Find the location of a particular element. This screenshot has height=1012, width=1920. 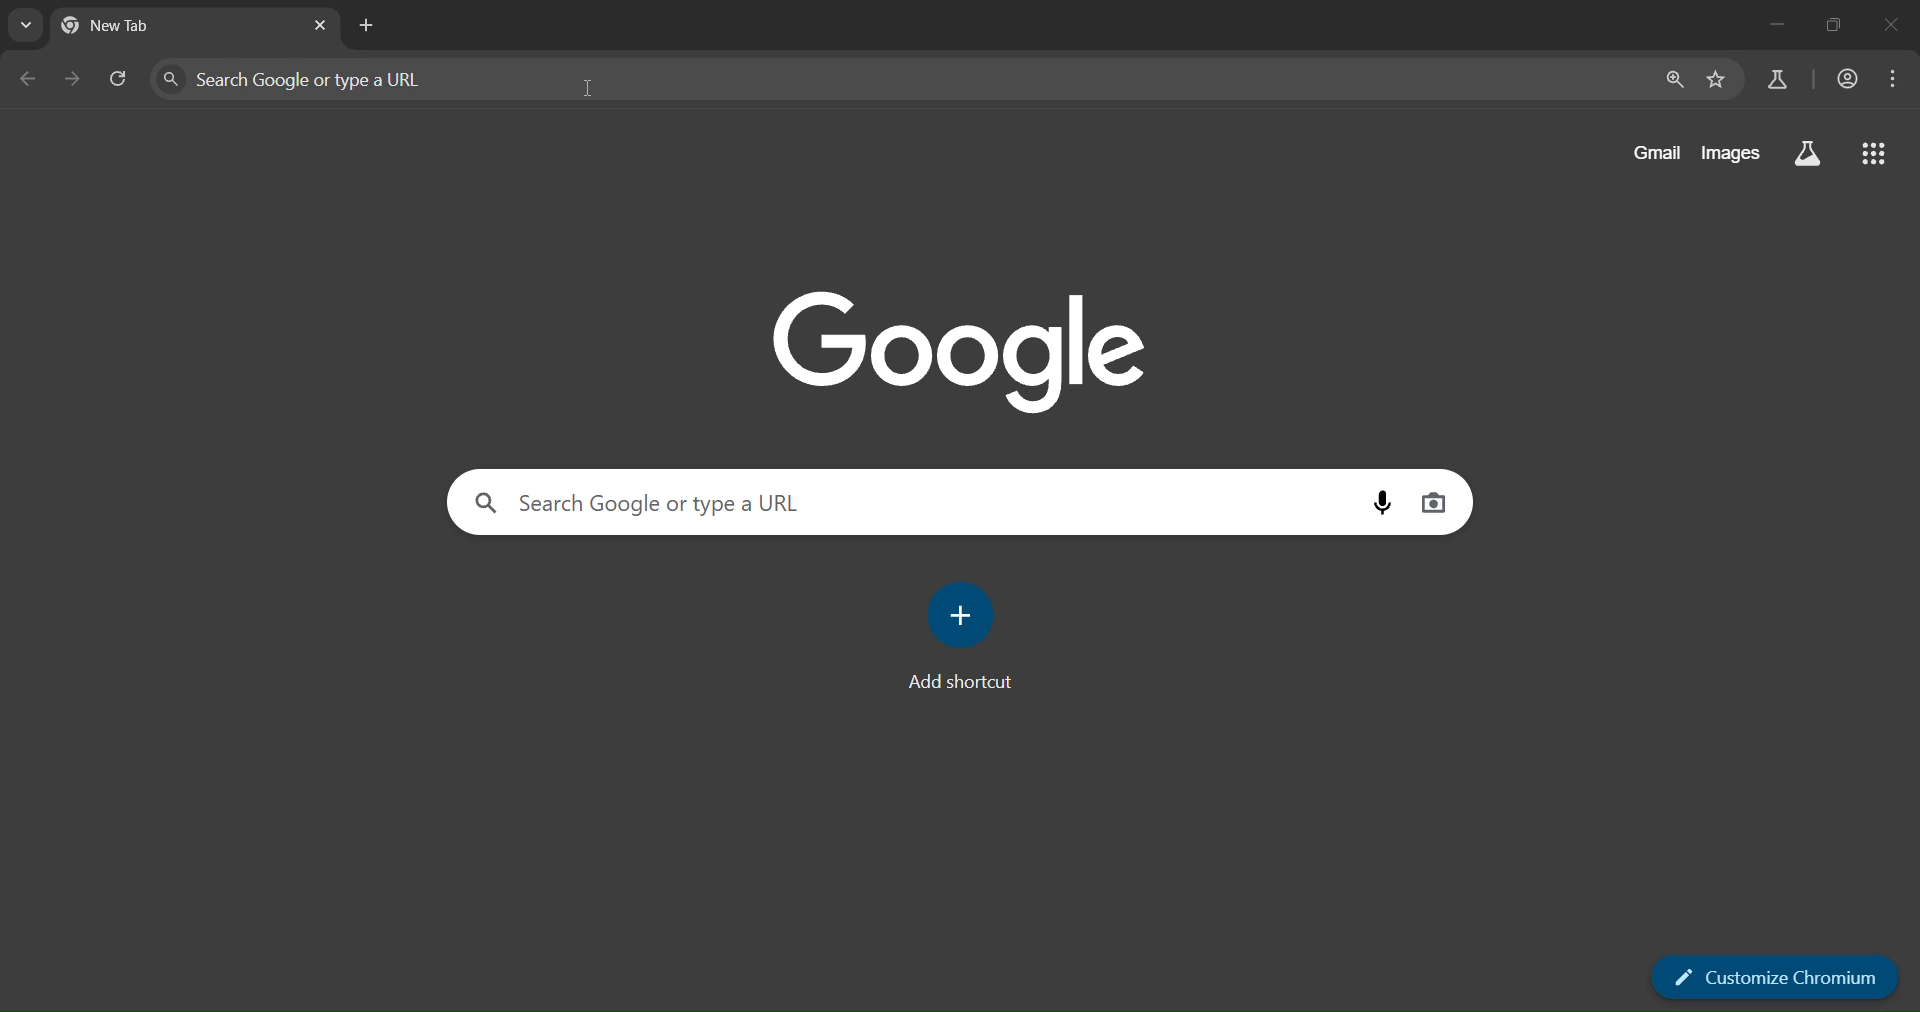

add shortcut is located at coordinates (962, 638).